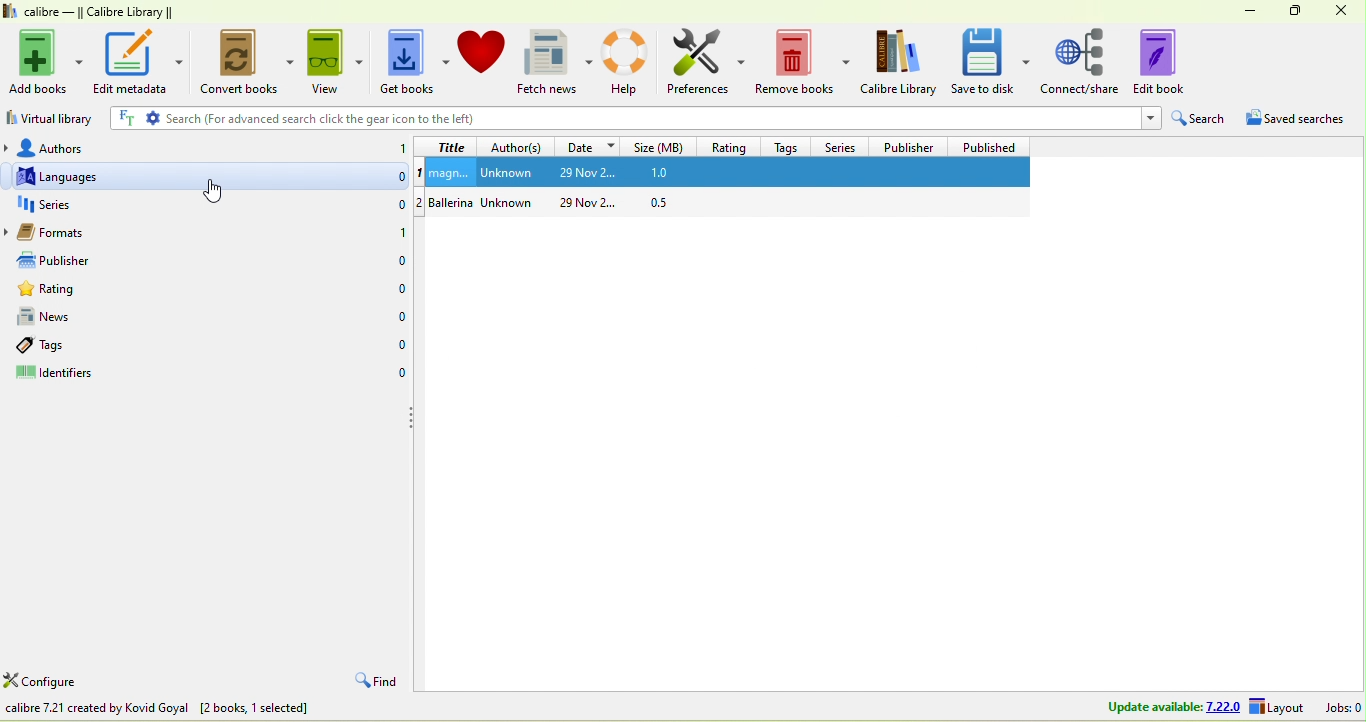 The height and width of the screenshot is (722, 1366). Describe the element at coordinates (105, 11) in the screenshot. I see `calibre- calibre library` at that location.